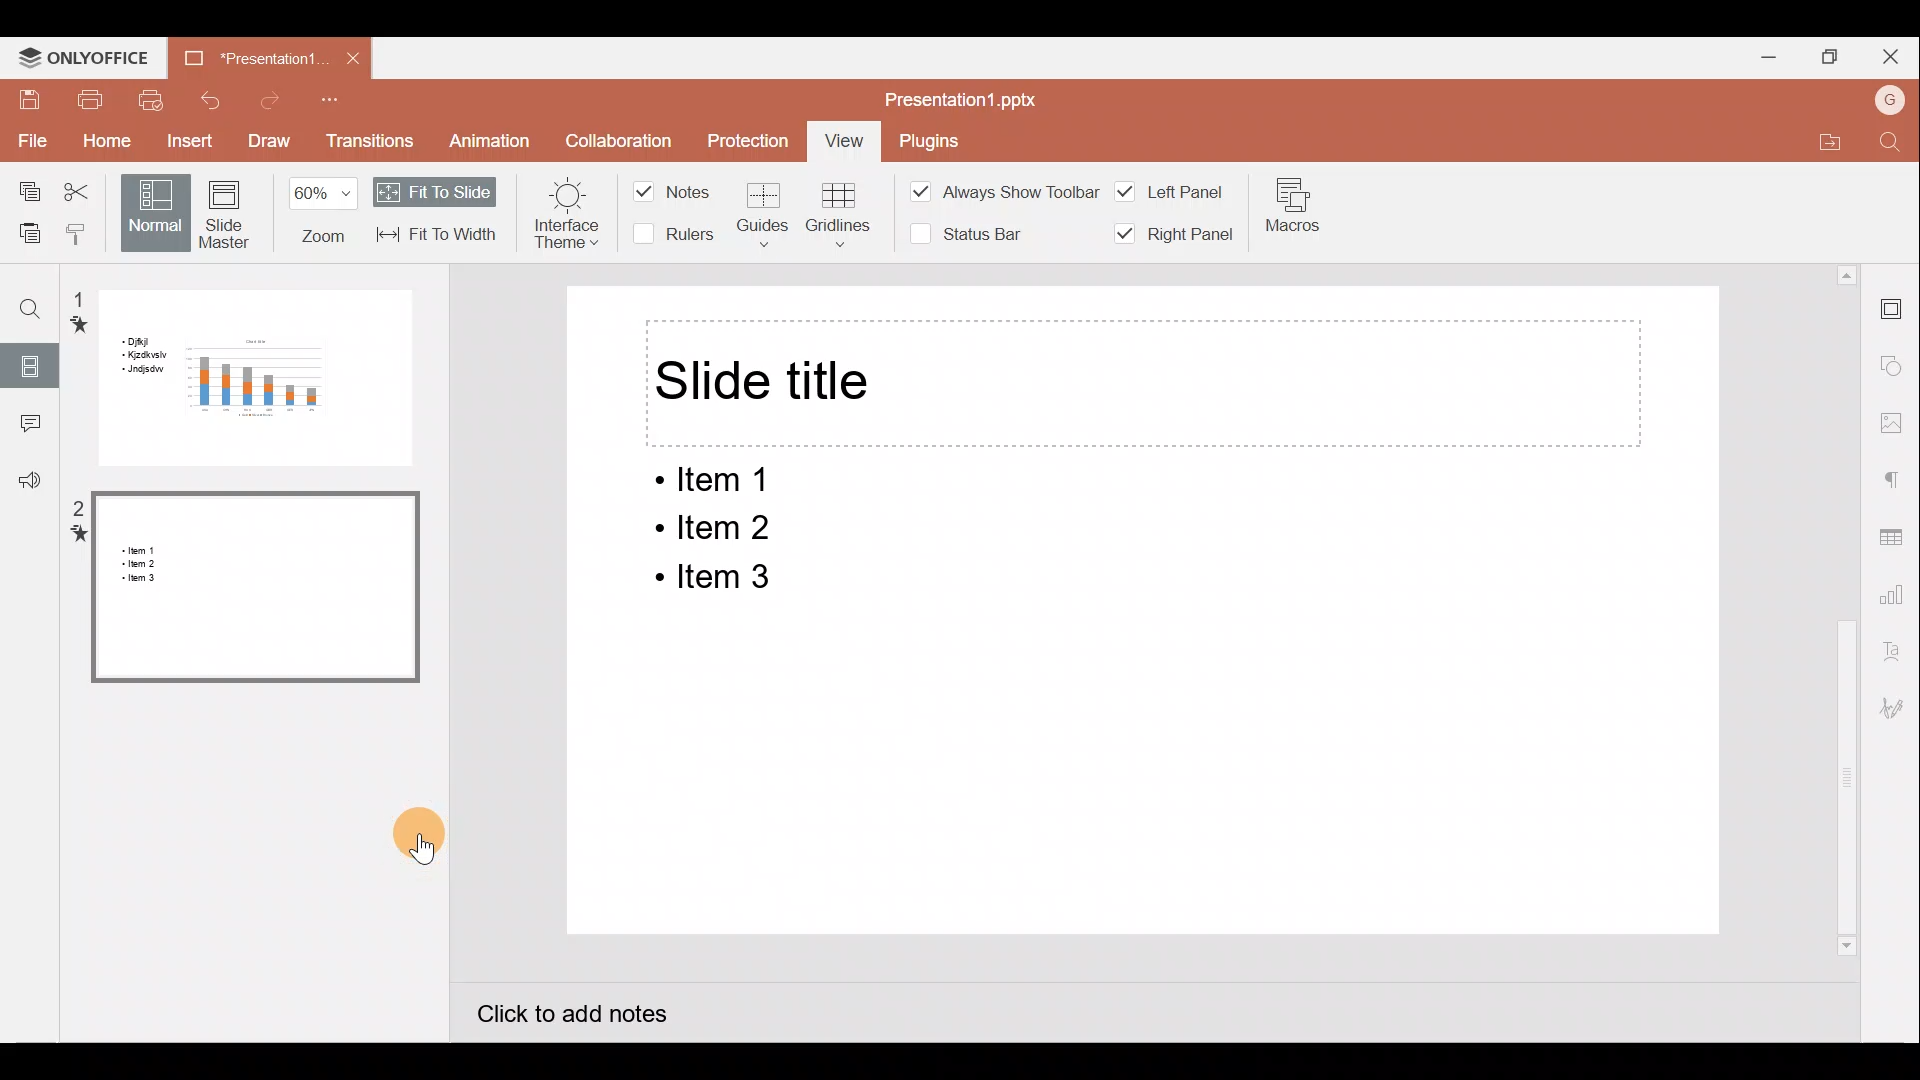 The image size is (1920, 1080). I want to click on Paragraph settings, so click(1897, 478).